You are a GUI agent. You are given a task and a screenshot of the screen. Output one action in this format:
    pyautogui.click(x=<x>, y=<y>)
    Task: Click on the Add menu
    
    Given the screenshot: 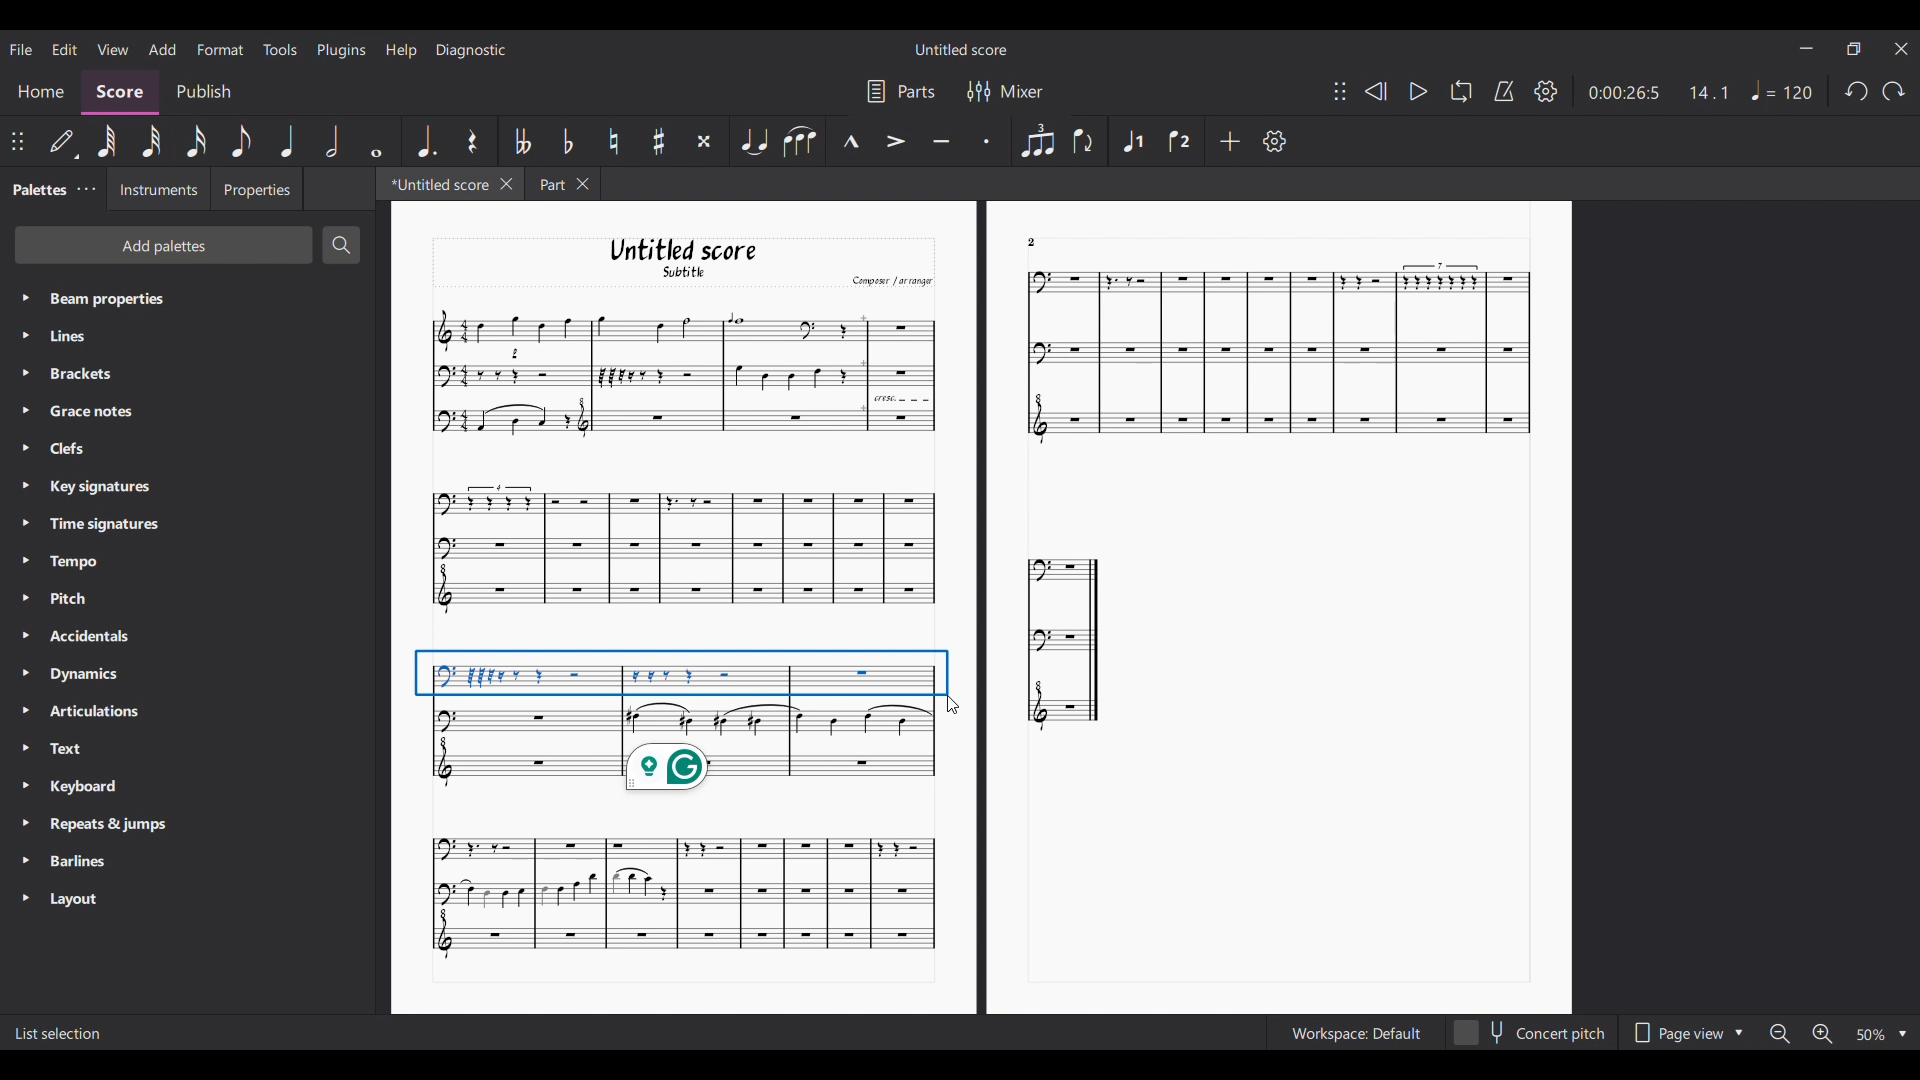 What is the action you would take?
    pyautogui.click(x=161, y=48)
    